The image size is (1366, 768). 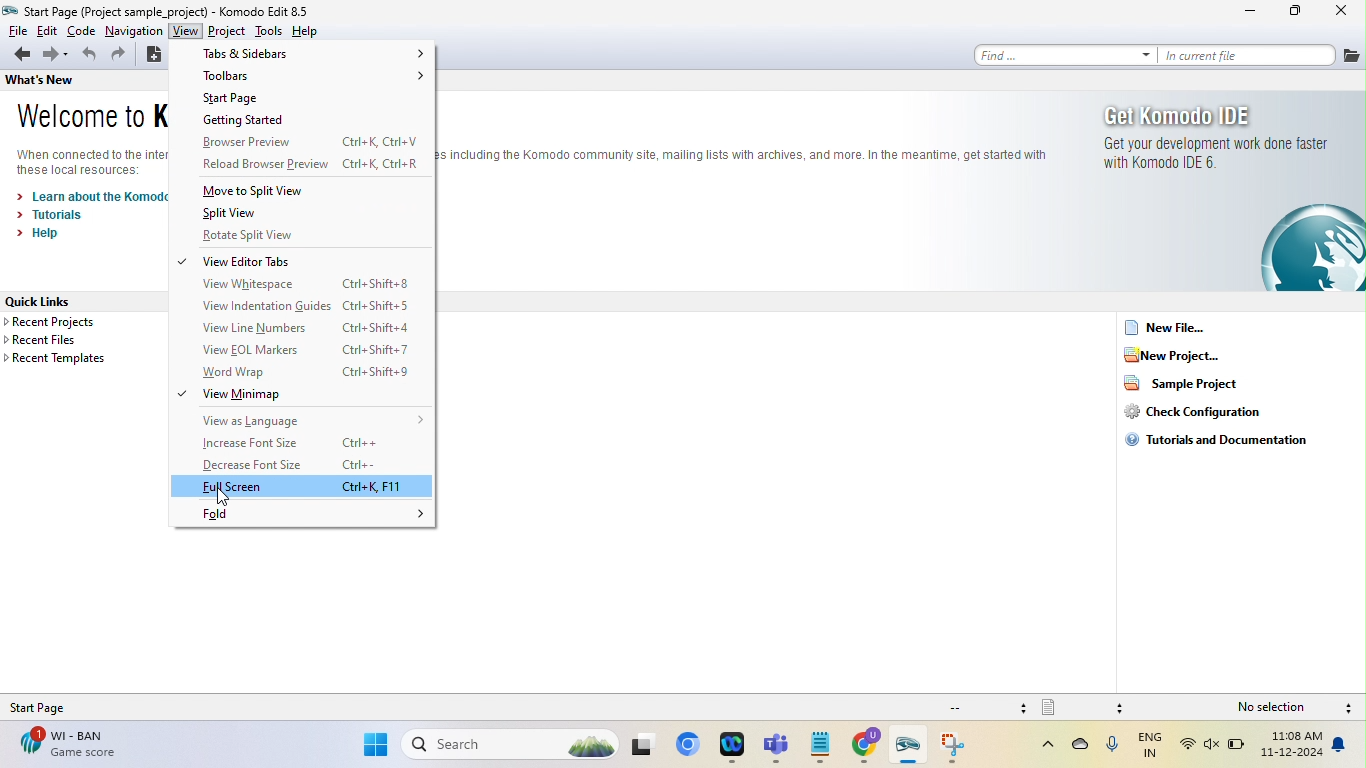 I want to click on redo, so click(x=120, y=58).